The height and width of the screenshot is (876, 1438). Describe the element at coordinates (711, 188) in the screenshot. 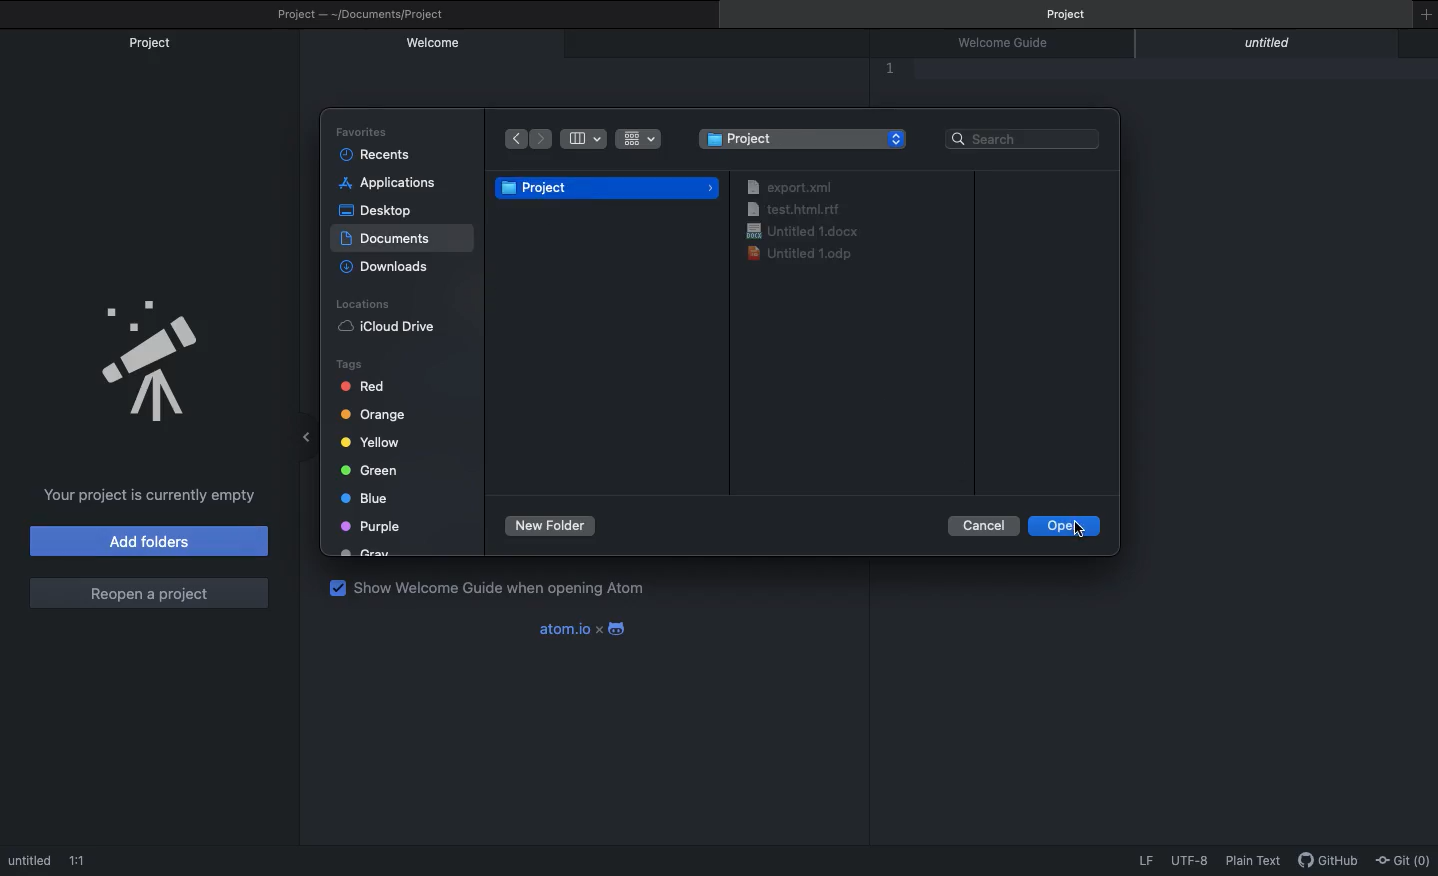

I see `icon` at that location.